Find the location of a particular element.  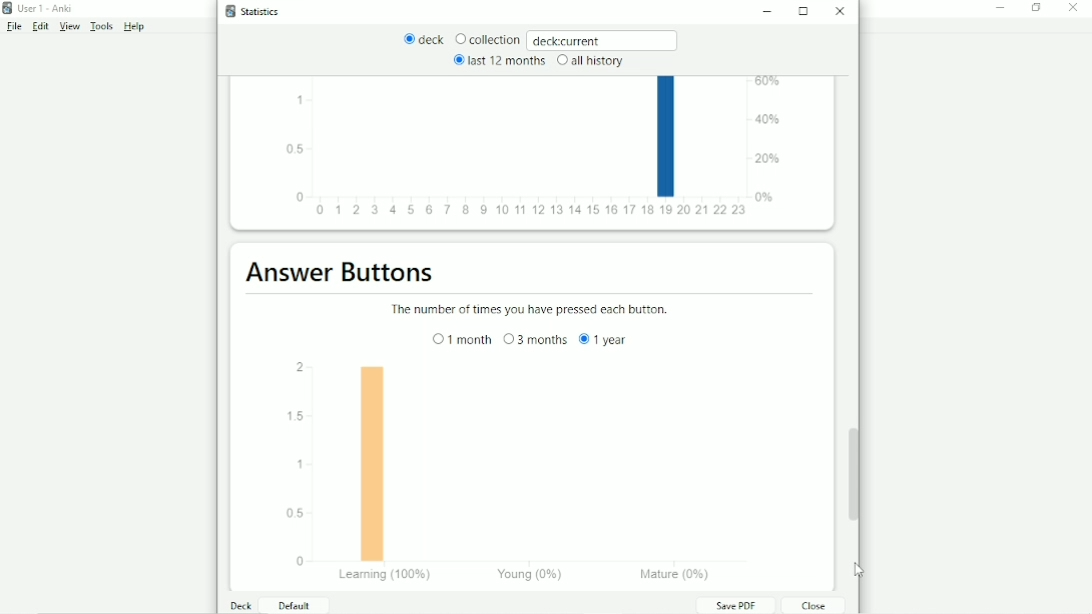

Close is located at coordinates (842, 11).